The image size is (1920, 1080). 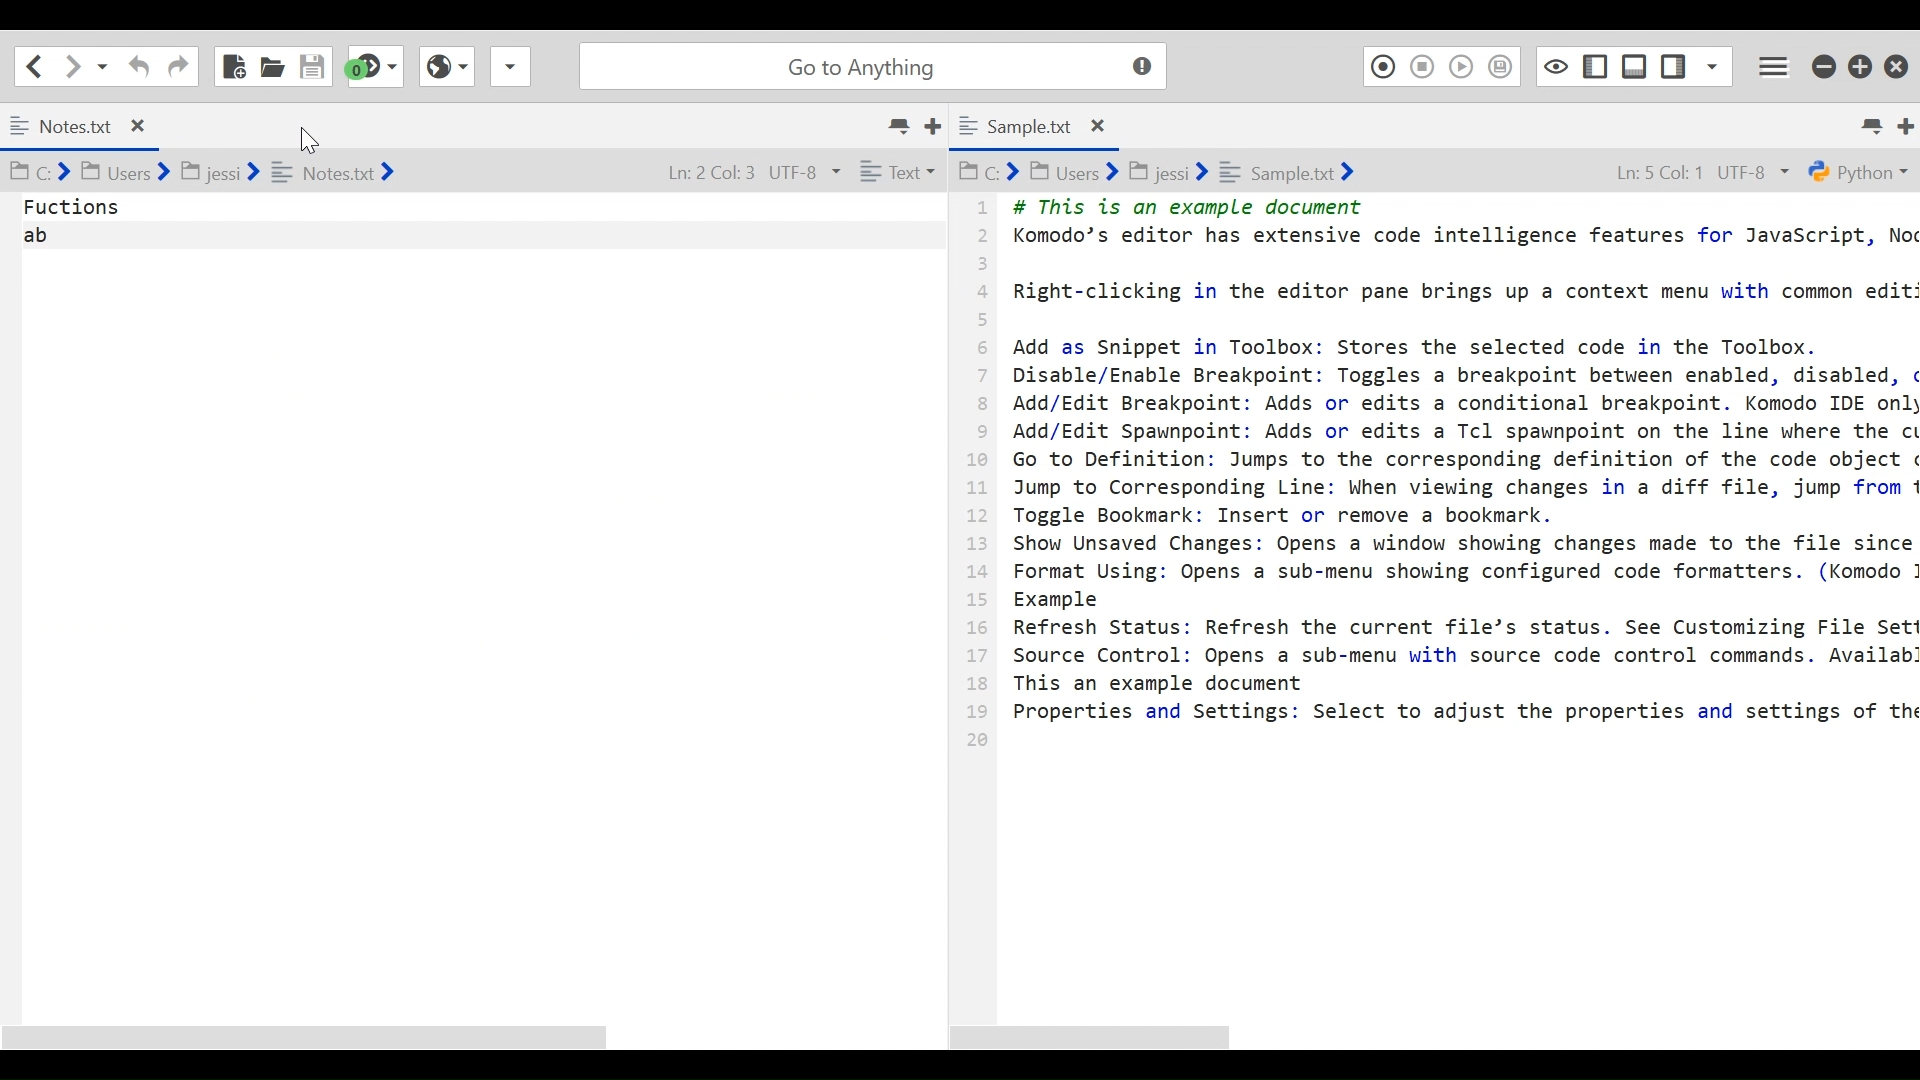 What do you see at coordinates (901, 170) in the screenshot?
I see `Text` at bounding box center [901, 170].